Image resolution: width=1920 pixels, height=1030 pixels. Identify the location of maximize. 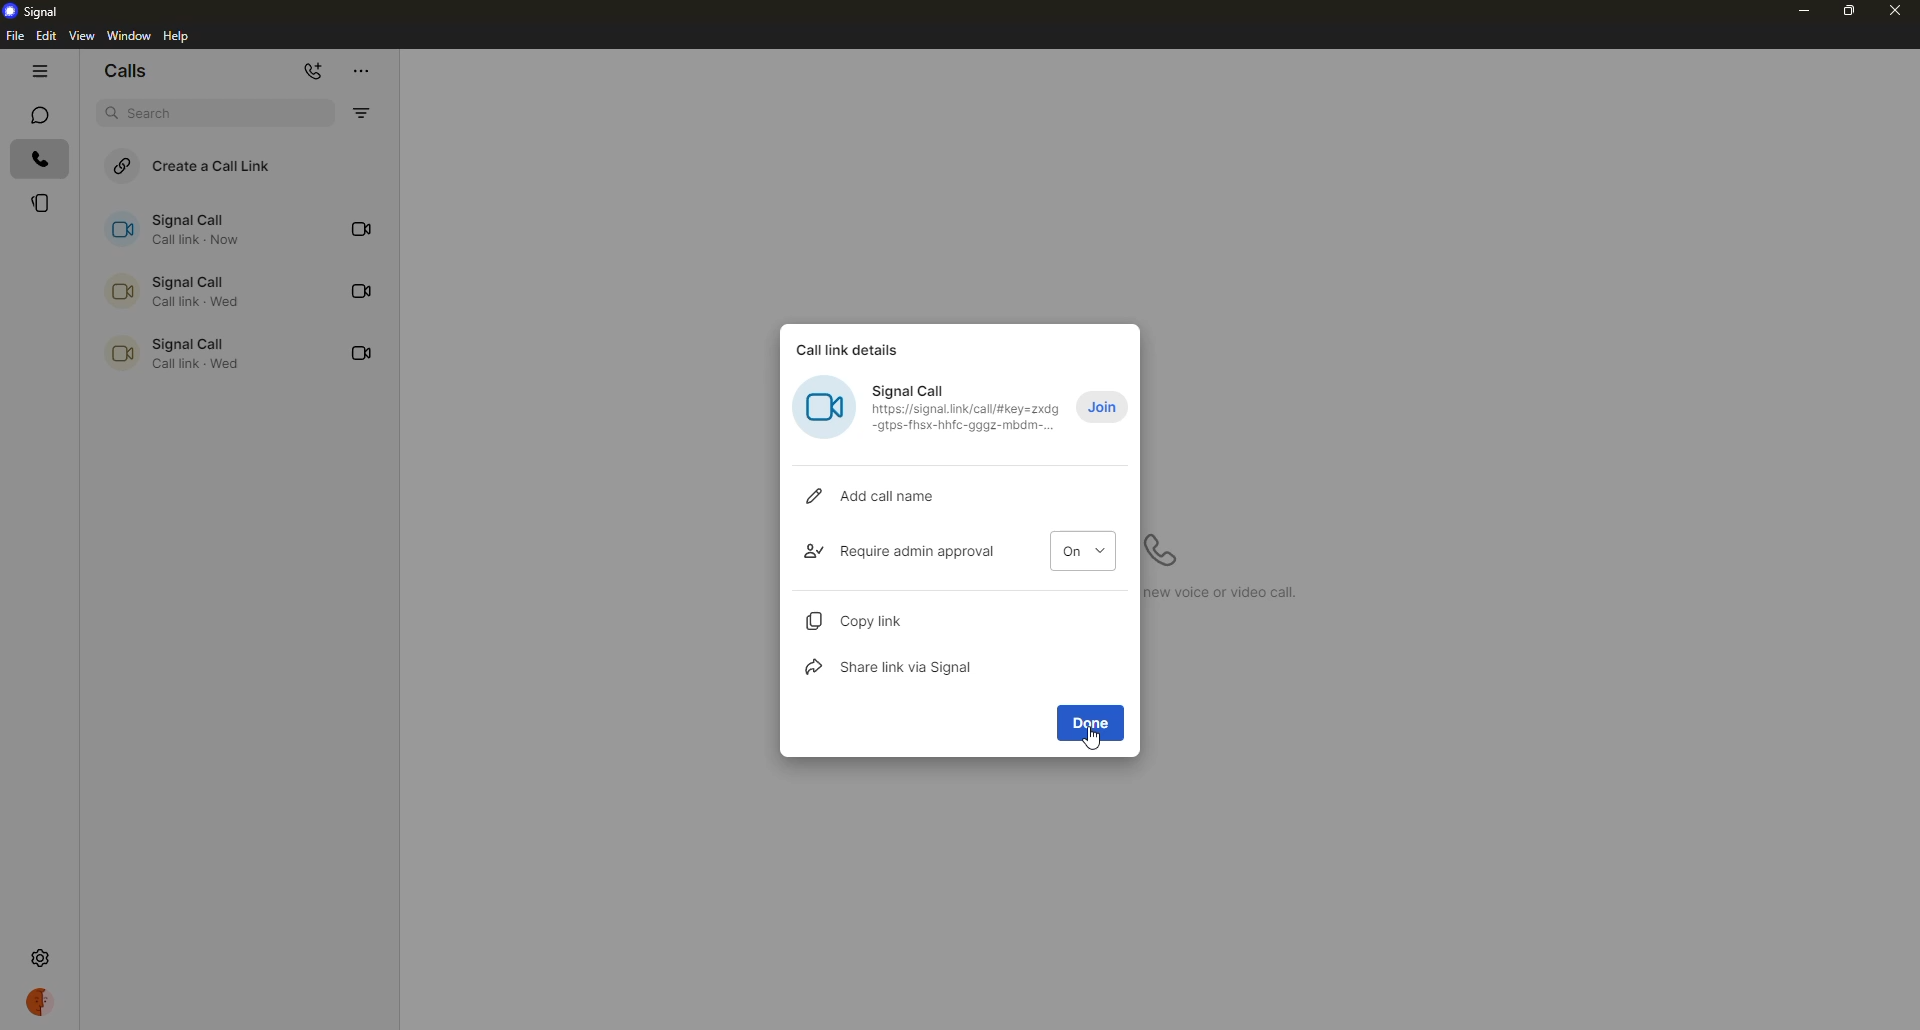
(1848, 11).